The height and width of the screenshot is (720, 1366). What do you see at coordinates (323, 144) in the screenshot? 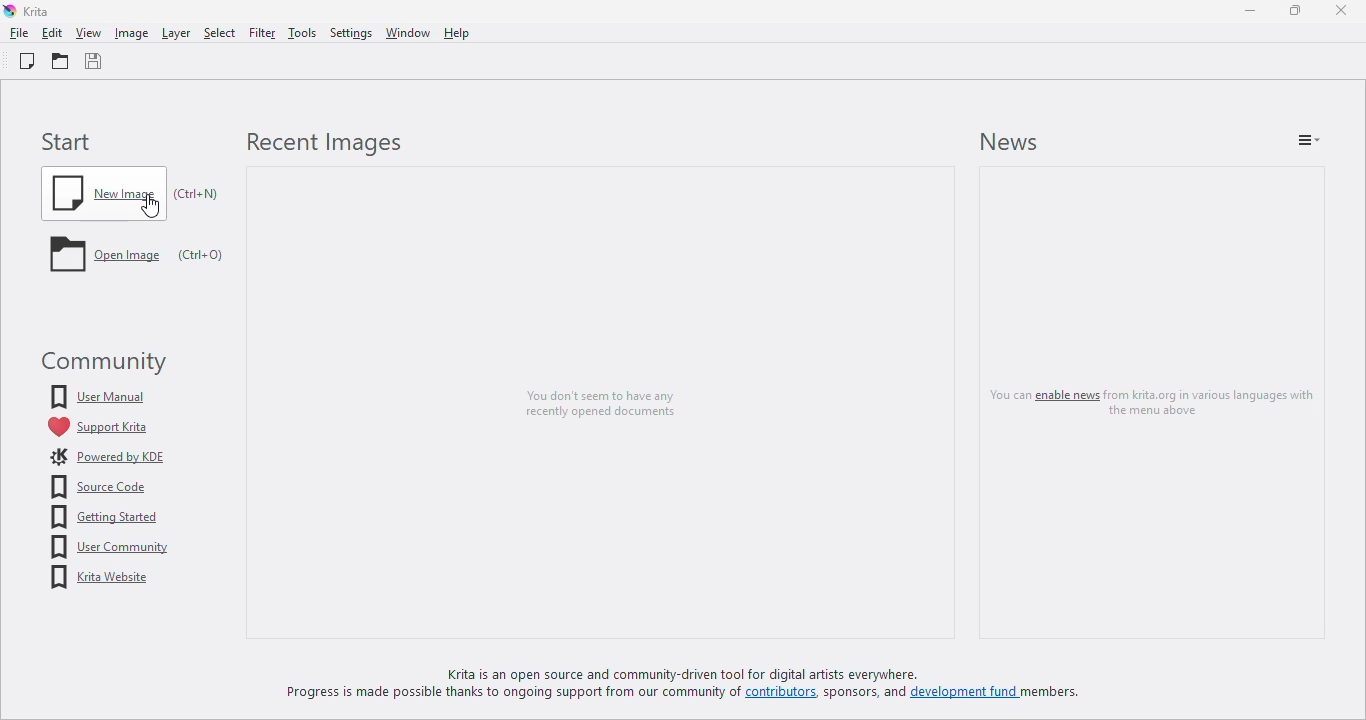
I see `recent images` at bounding box center [323, 144].